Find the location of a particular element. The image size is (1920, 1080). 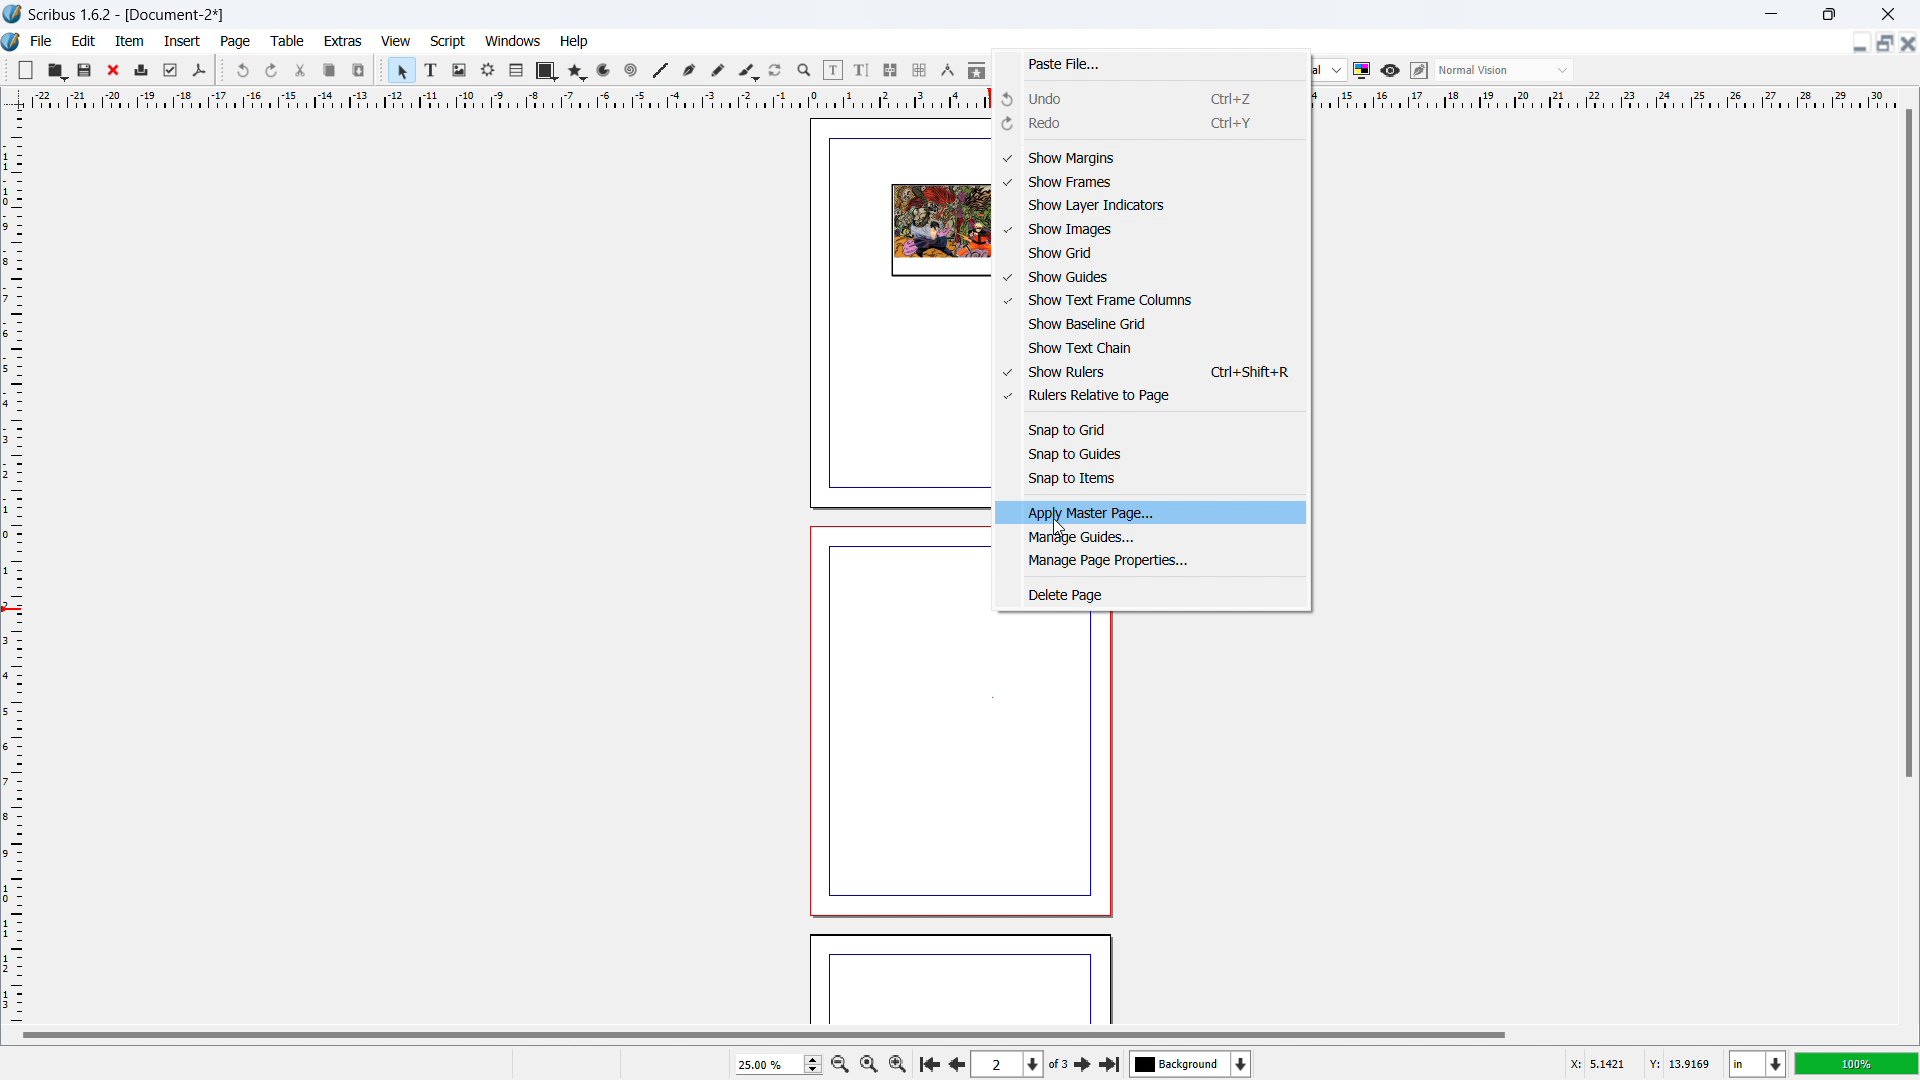

undo is located at coordinates (245, 70).